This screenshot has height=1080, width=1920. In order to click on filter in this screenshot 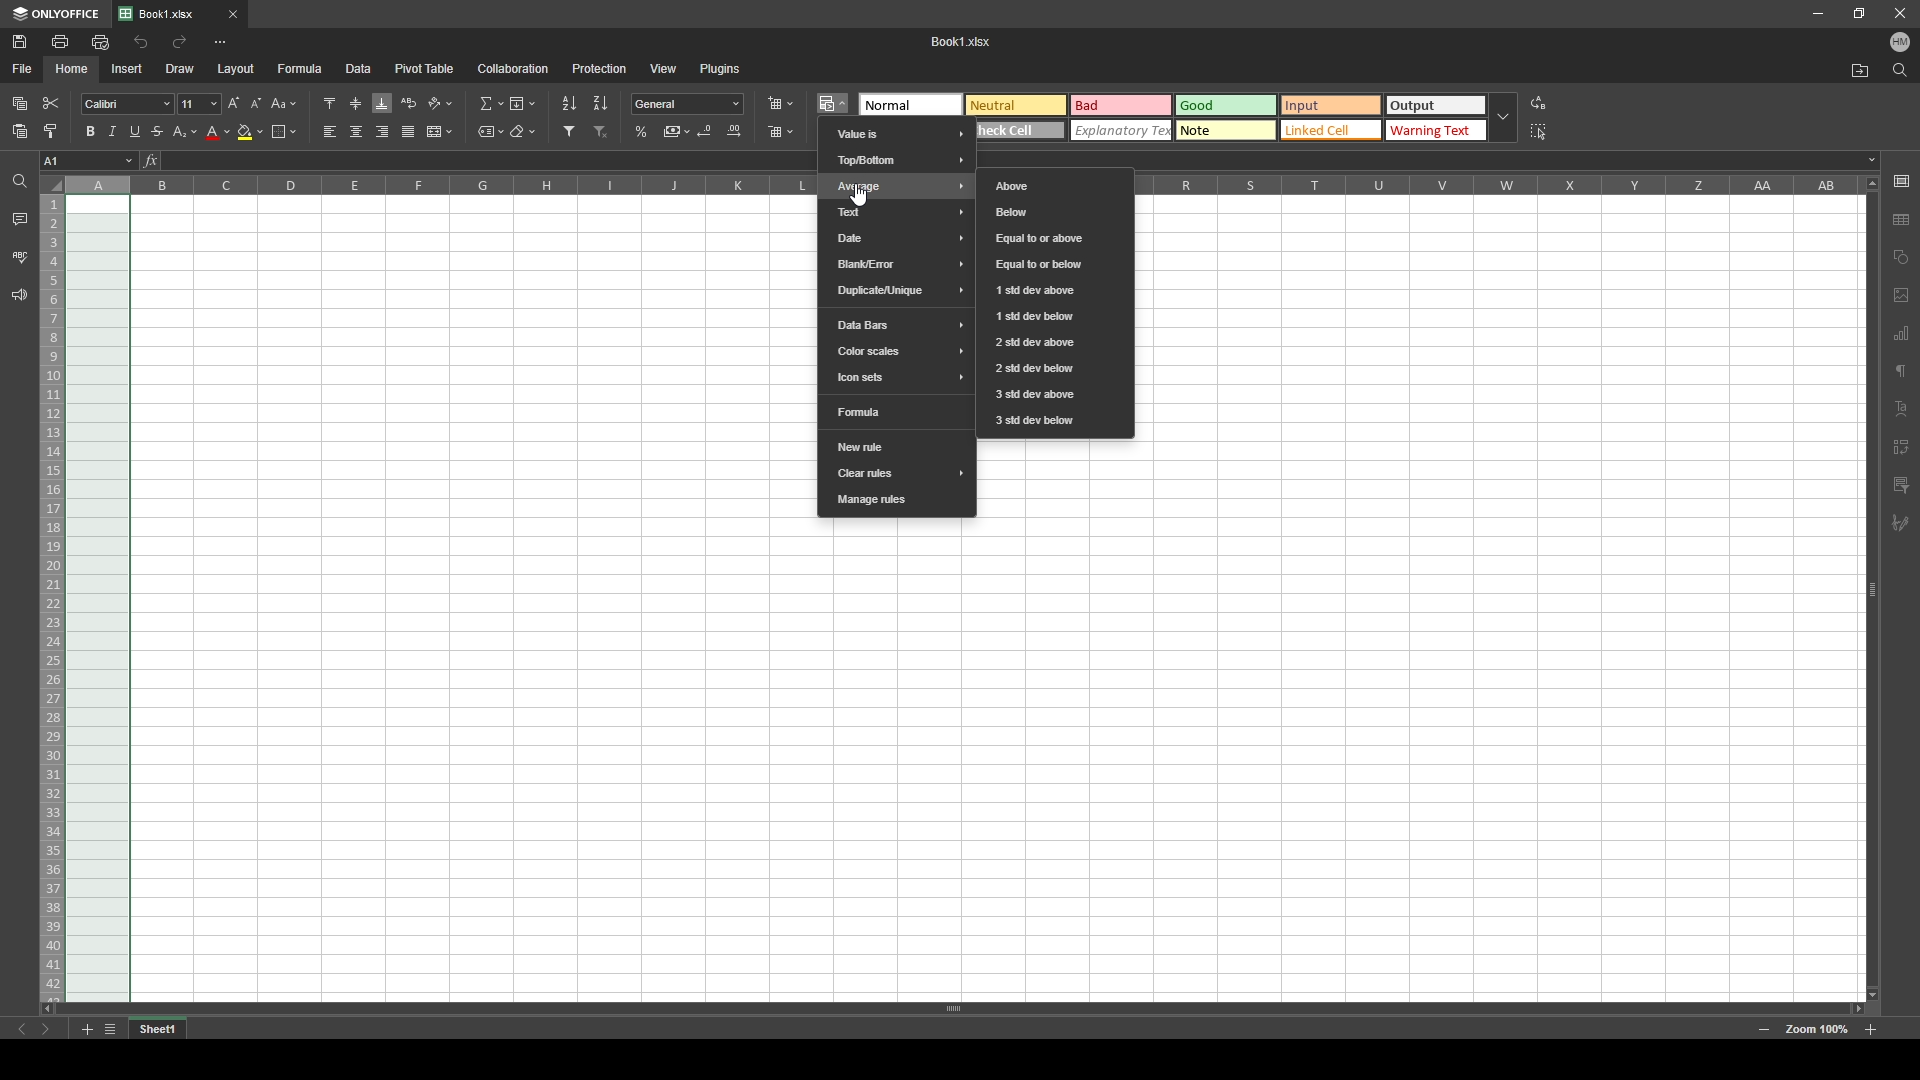, I will do `click(570, 131)`.